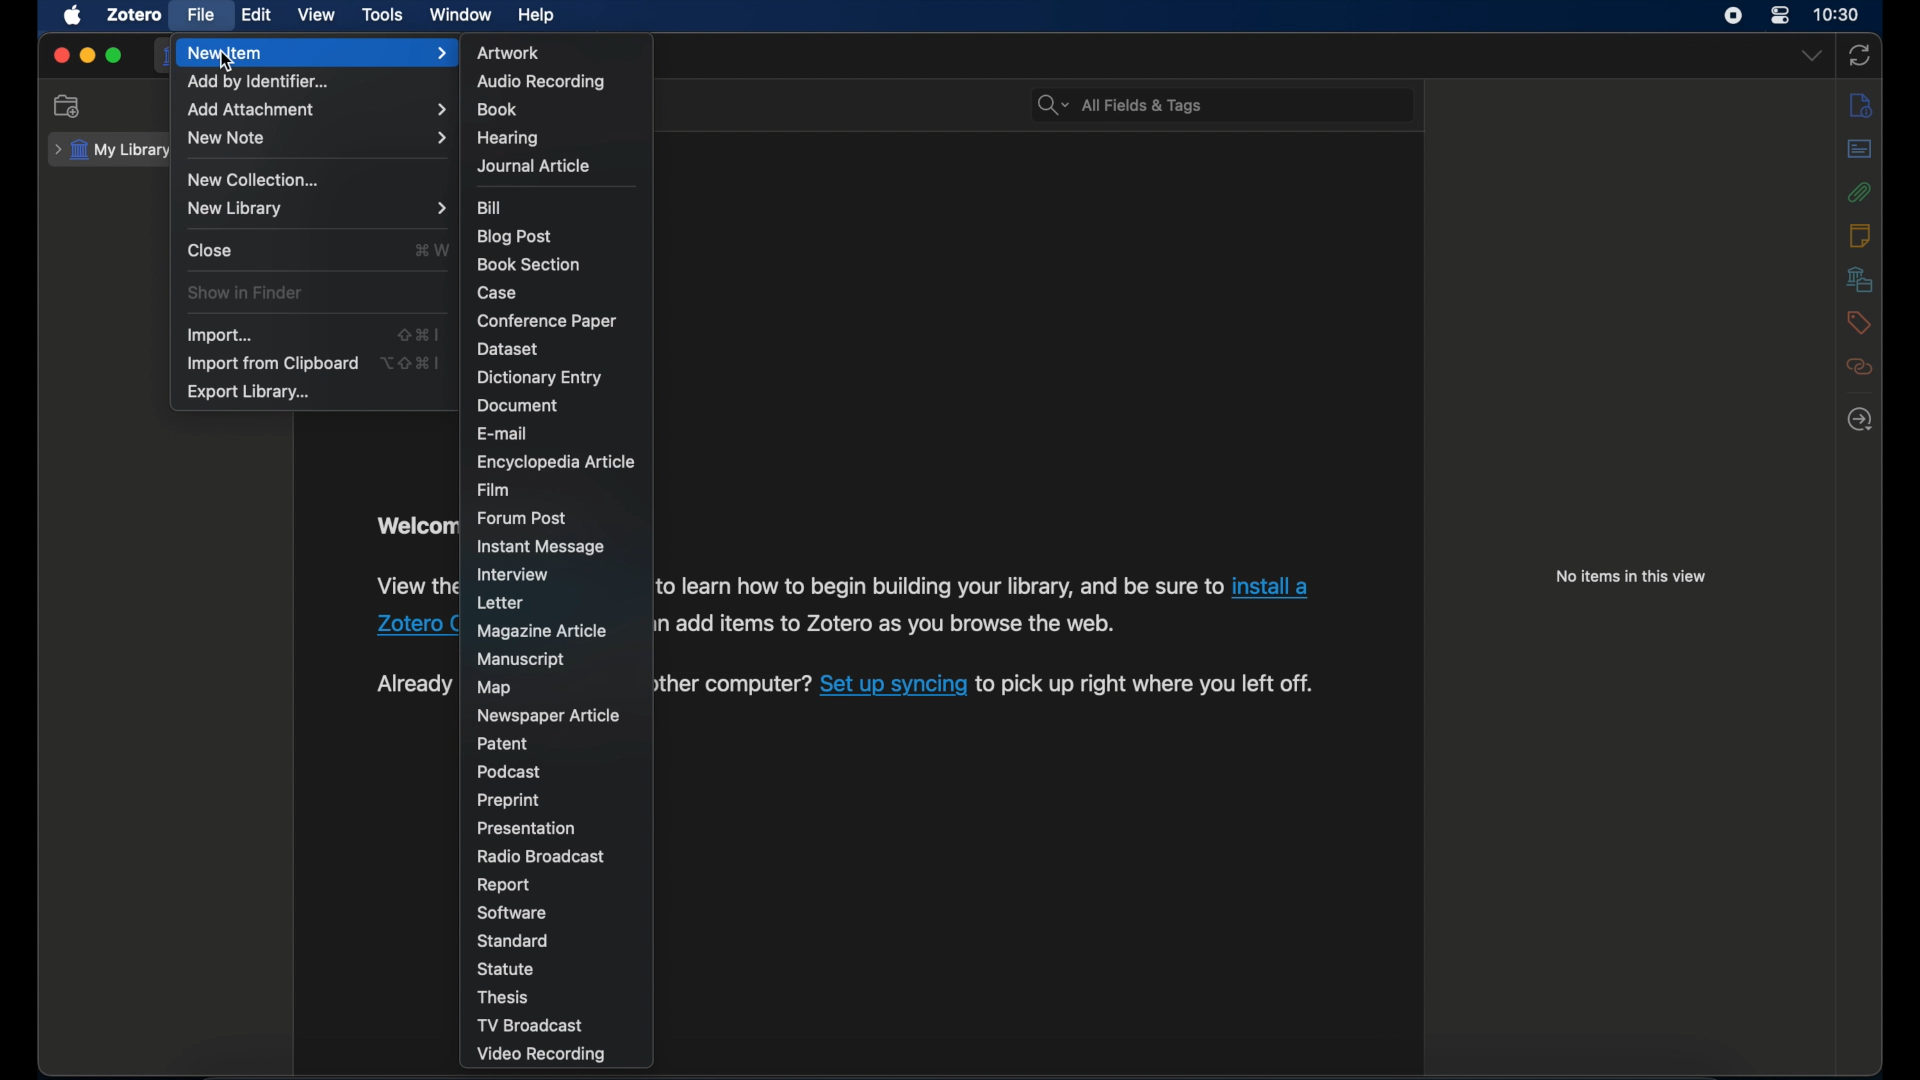  Describe the element at coordinates (1860, 192) in the screenshot. I see `attachments` at that location.